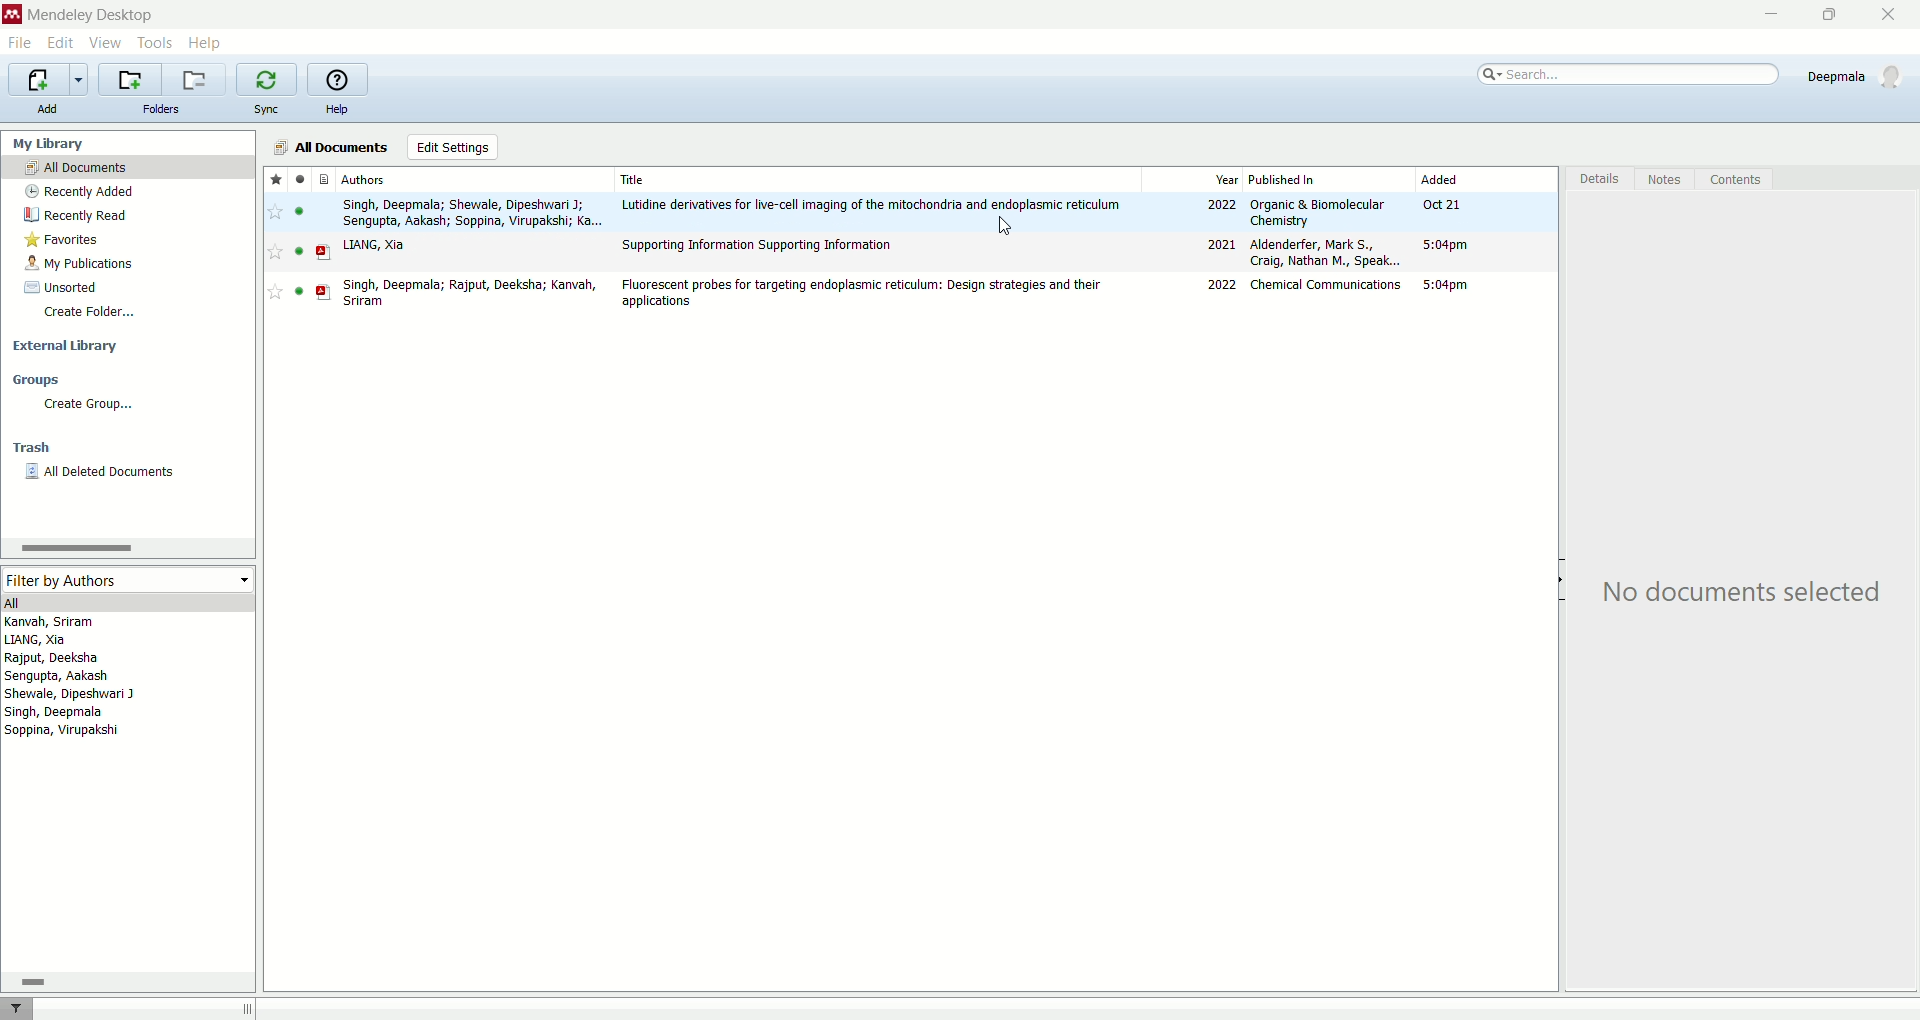 Image resolution: width=1920 pixels, height=1020 pixels. I want to click on published in, so click(1283, 179).